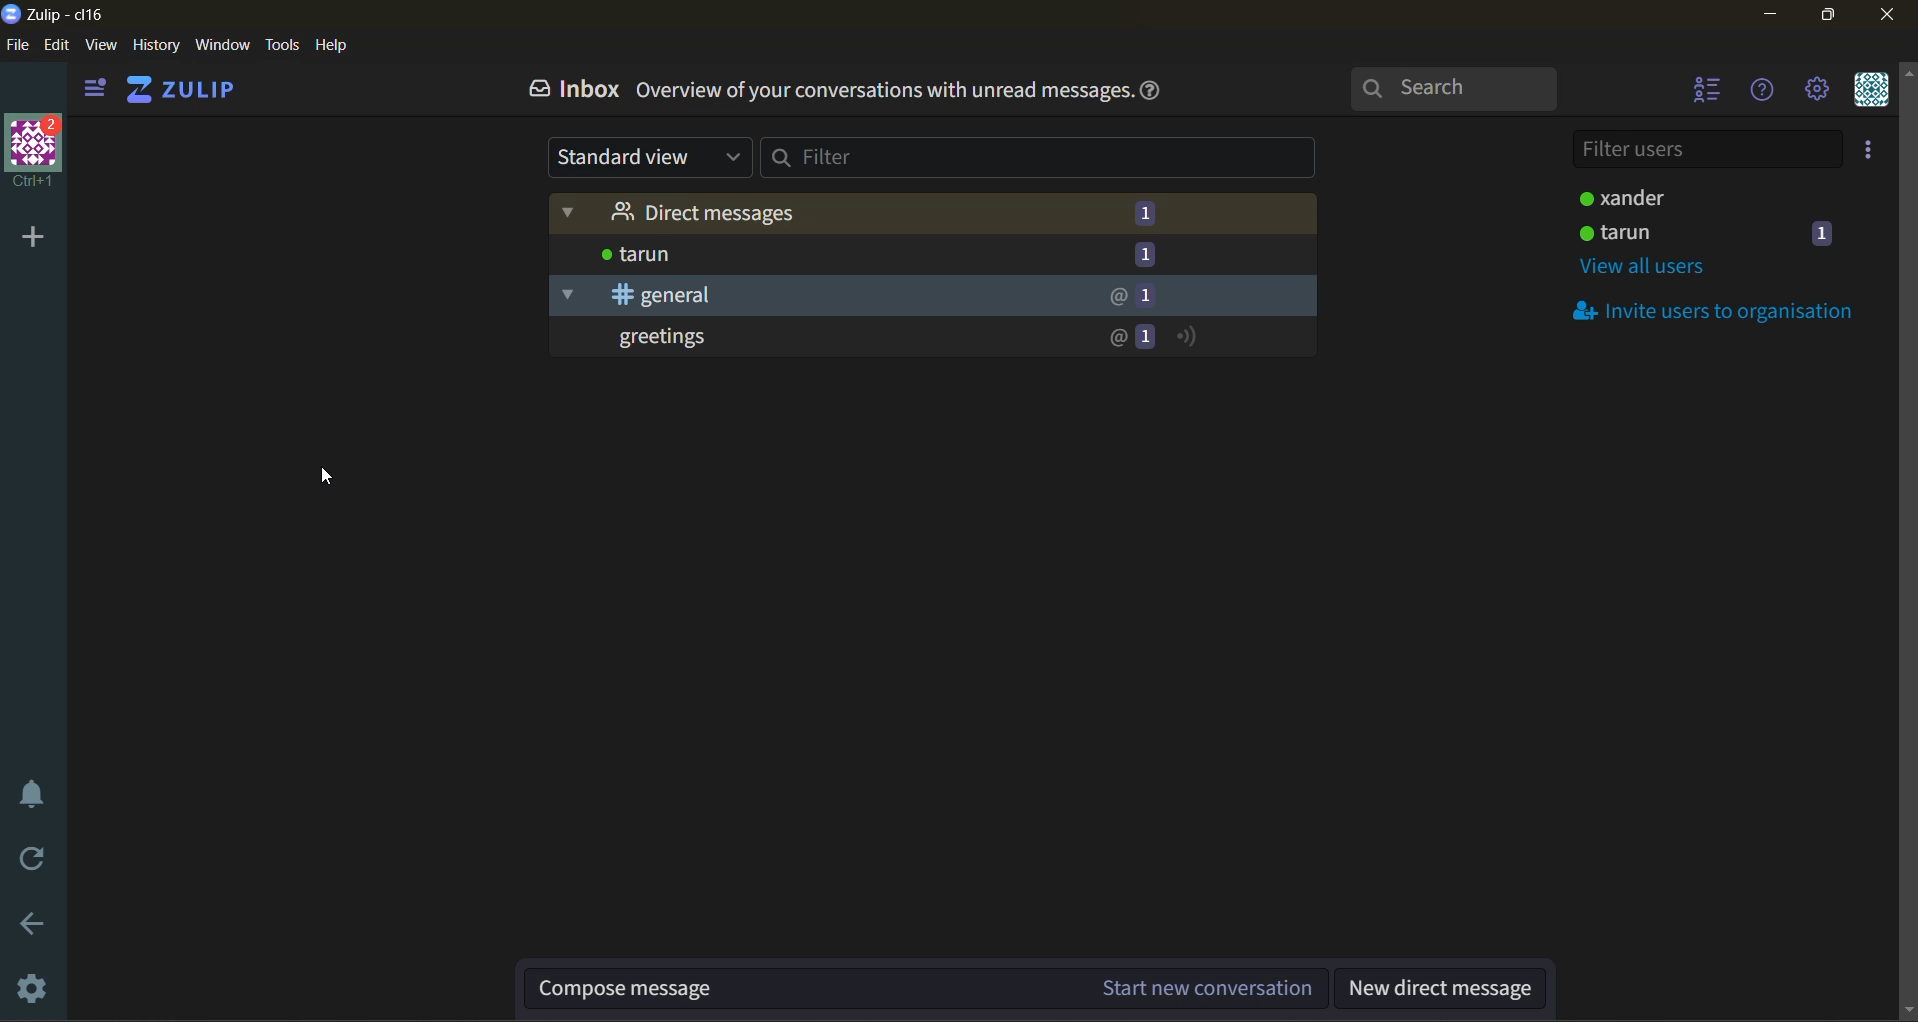 Image resolution: width=1918 pixels, height=1022 pixels. I want to click on add a new organisation, so click(29, 236).